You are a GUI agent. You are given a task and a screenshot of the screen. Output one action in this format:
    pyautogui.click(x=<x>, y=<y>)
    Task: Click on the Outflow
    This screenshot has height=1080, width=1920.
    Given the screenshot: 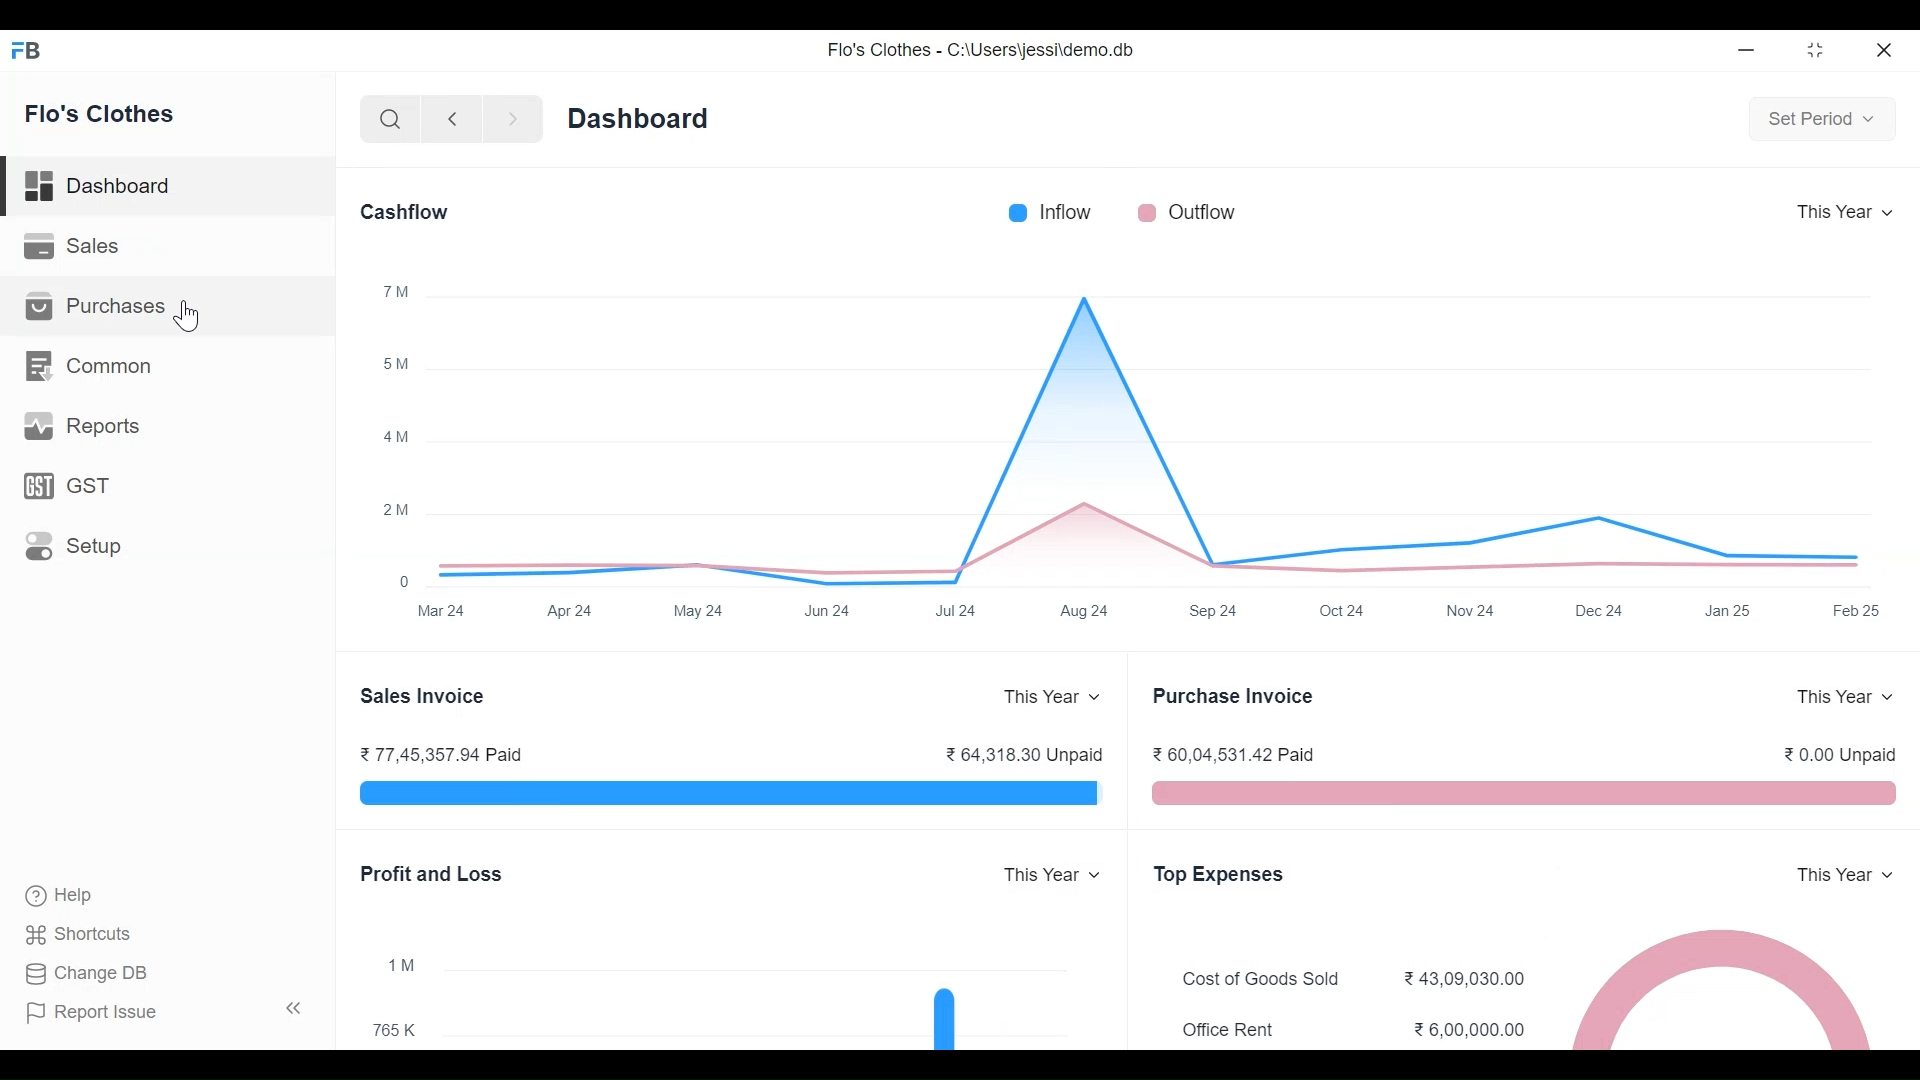 What is the action you would take?
    pyautogui.click(x=1203, y=211)
    